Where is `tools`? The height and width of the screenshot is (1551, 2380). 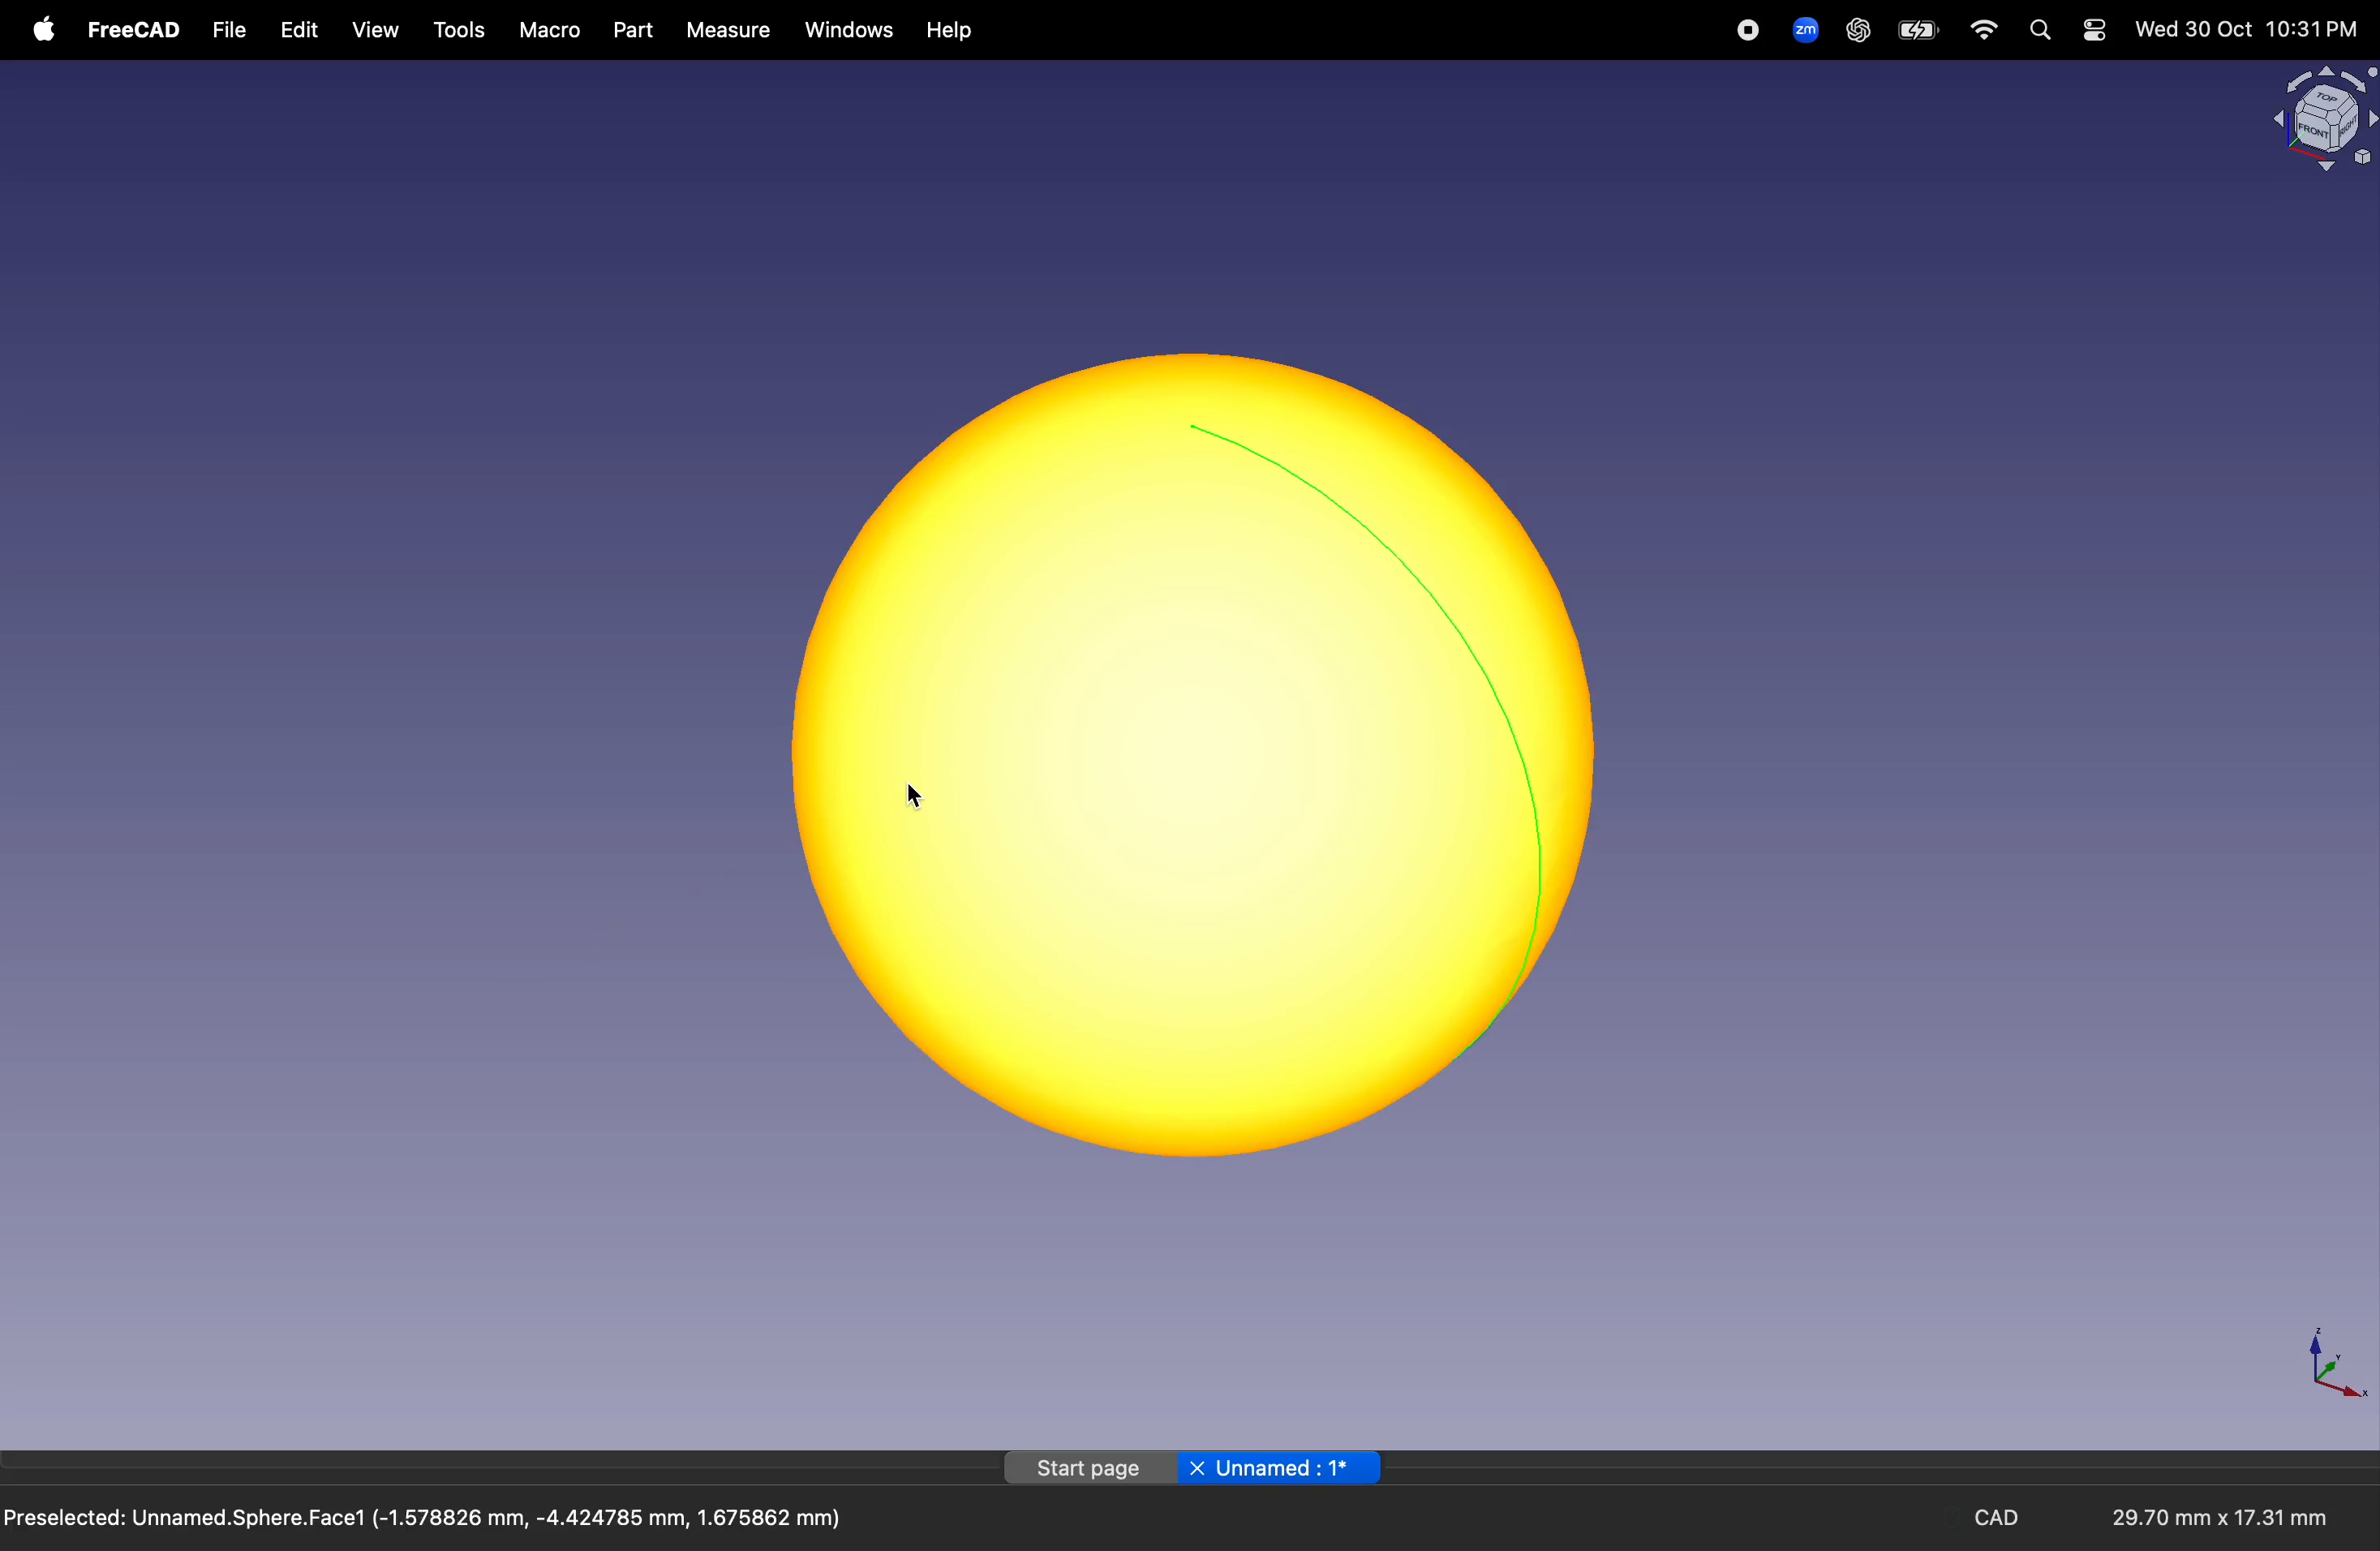 tools is located at coordinates (462, 32).